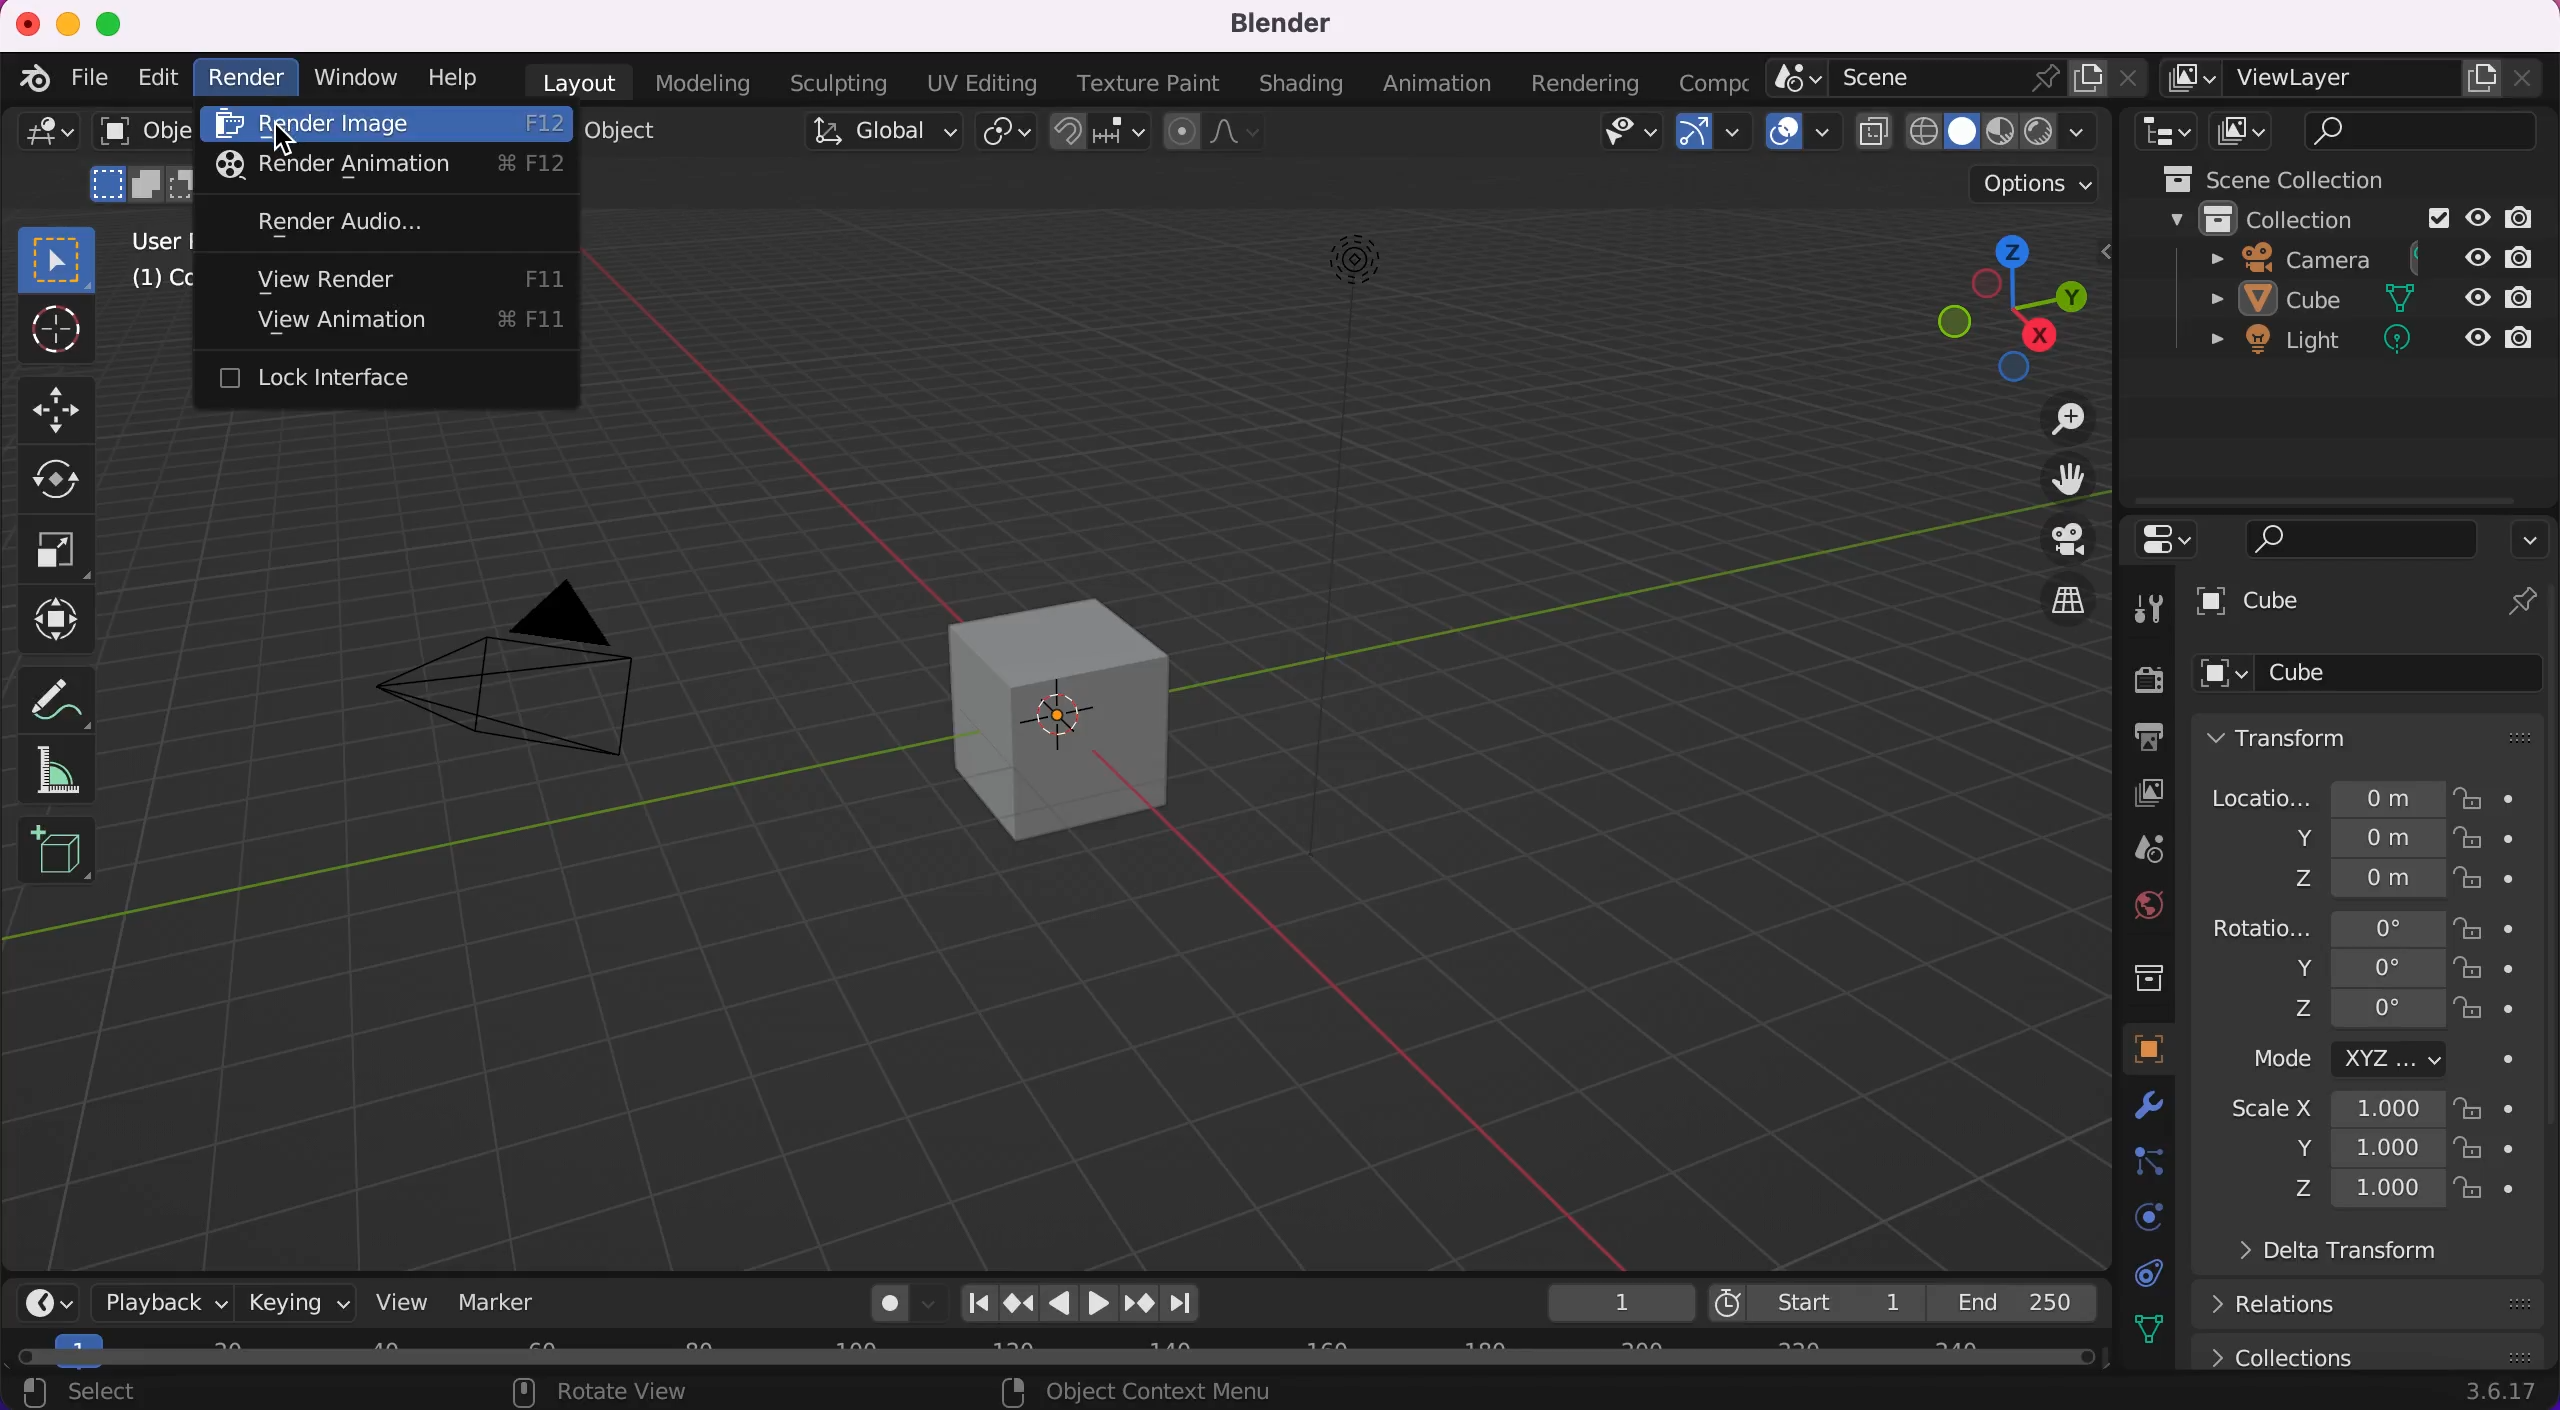  I want to click on hide in viewport, so click(2479, 256).